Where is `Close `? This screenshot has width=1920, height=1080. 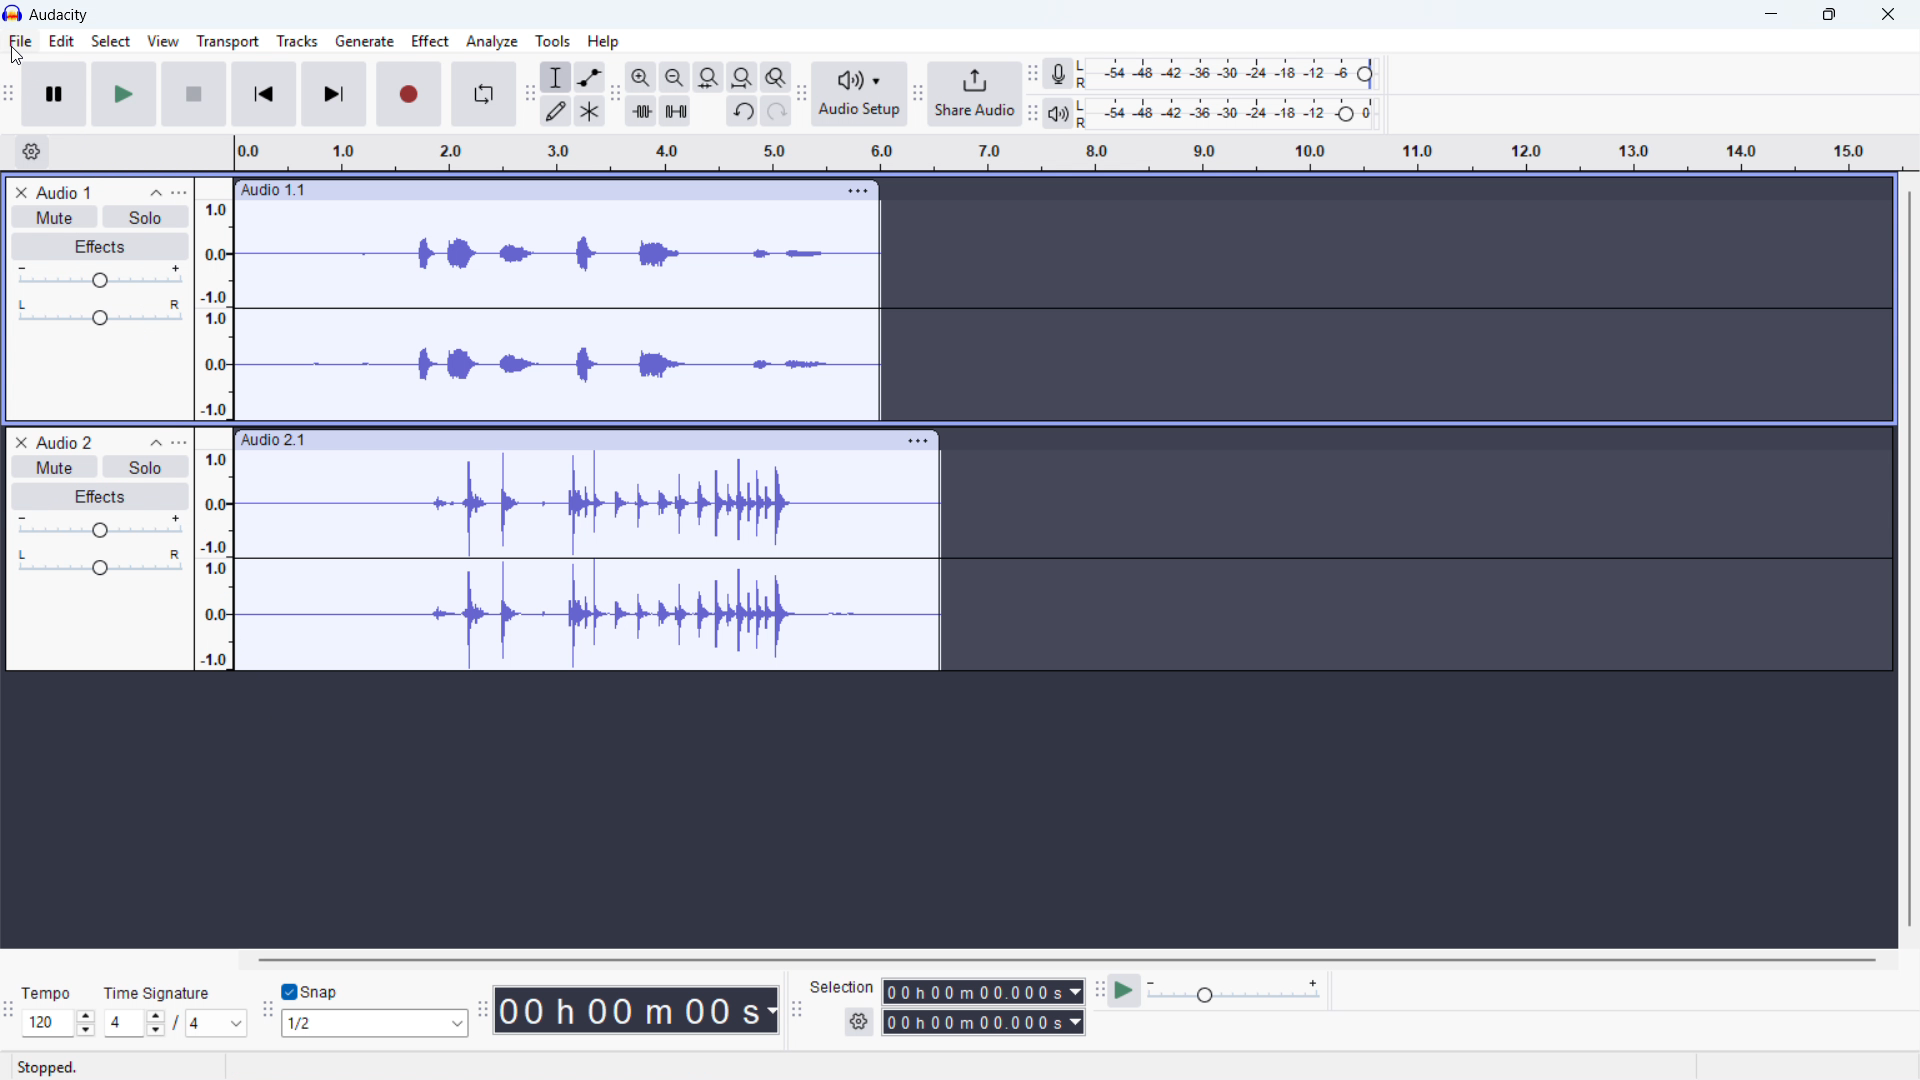
Close  is located at coordinates (1887, 15).